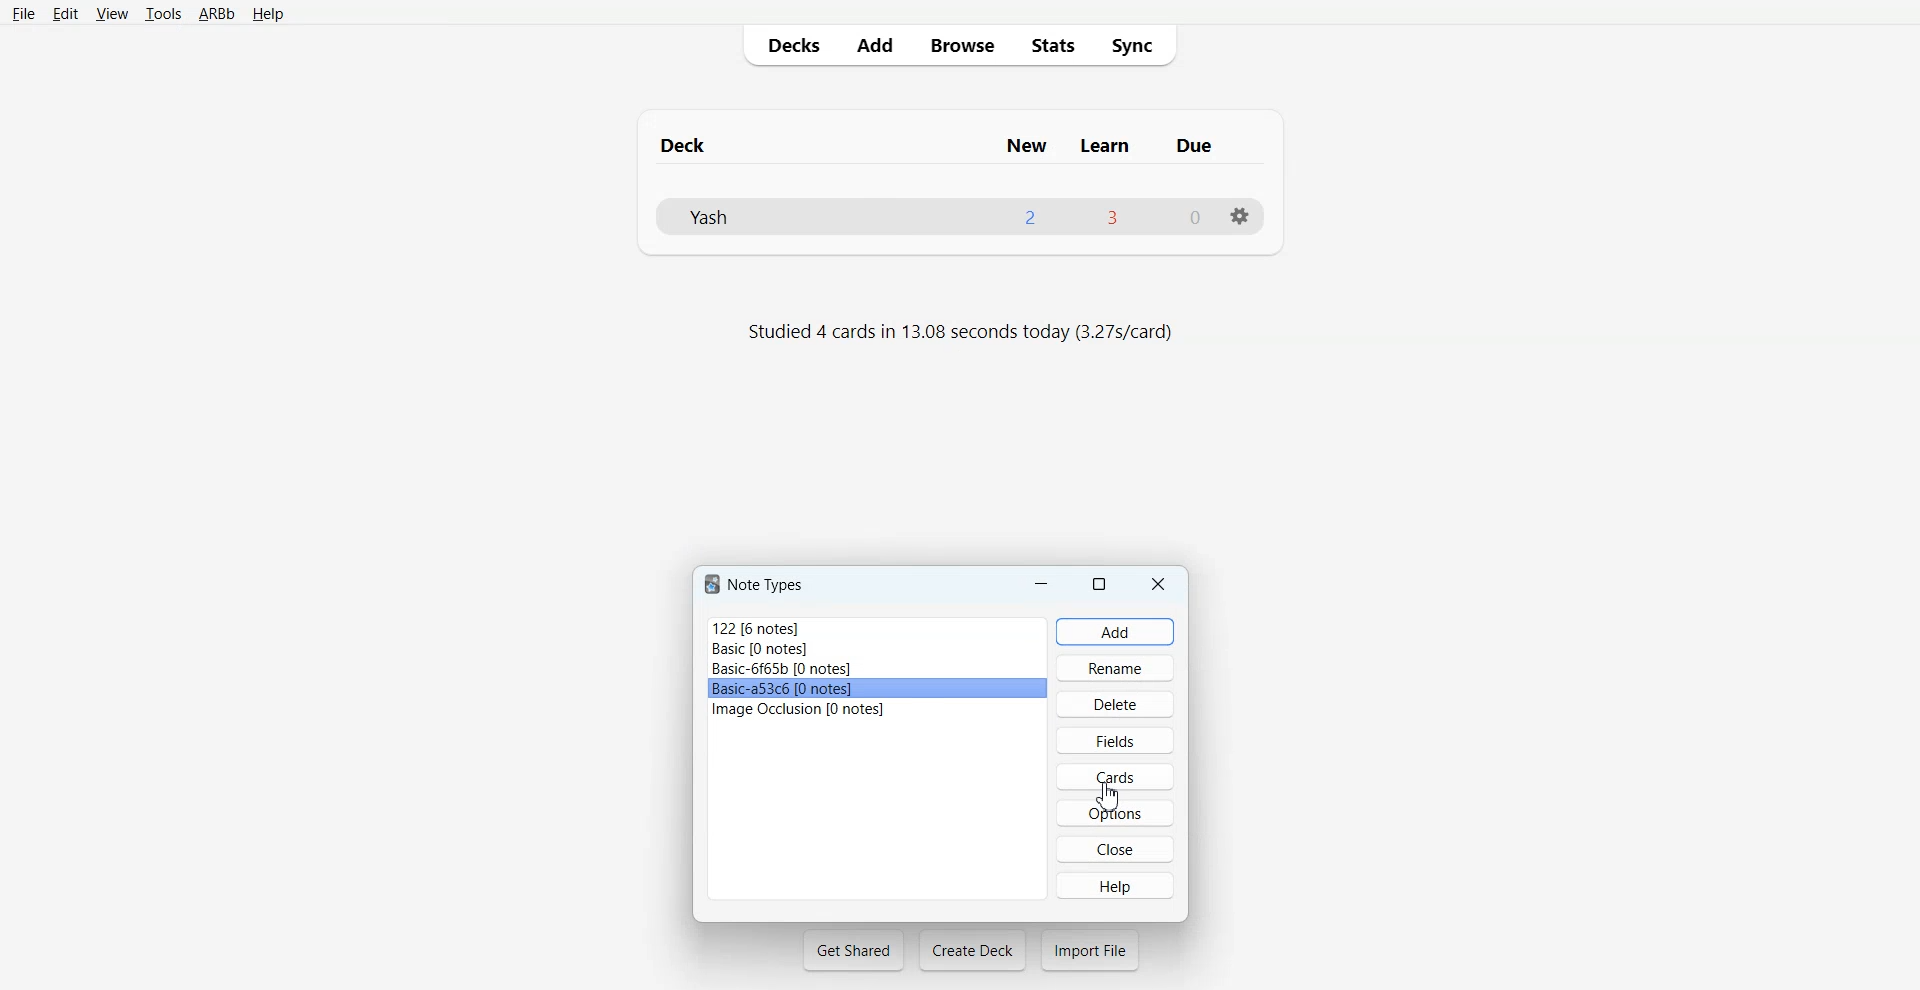 Image resolution: width=1920 pixels, height=990 pixels. What do you see at coordinates (1114, 739) in the screenshot?
I see `Fields` at bounding box center [1114, 739].